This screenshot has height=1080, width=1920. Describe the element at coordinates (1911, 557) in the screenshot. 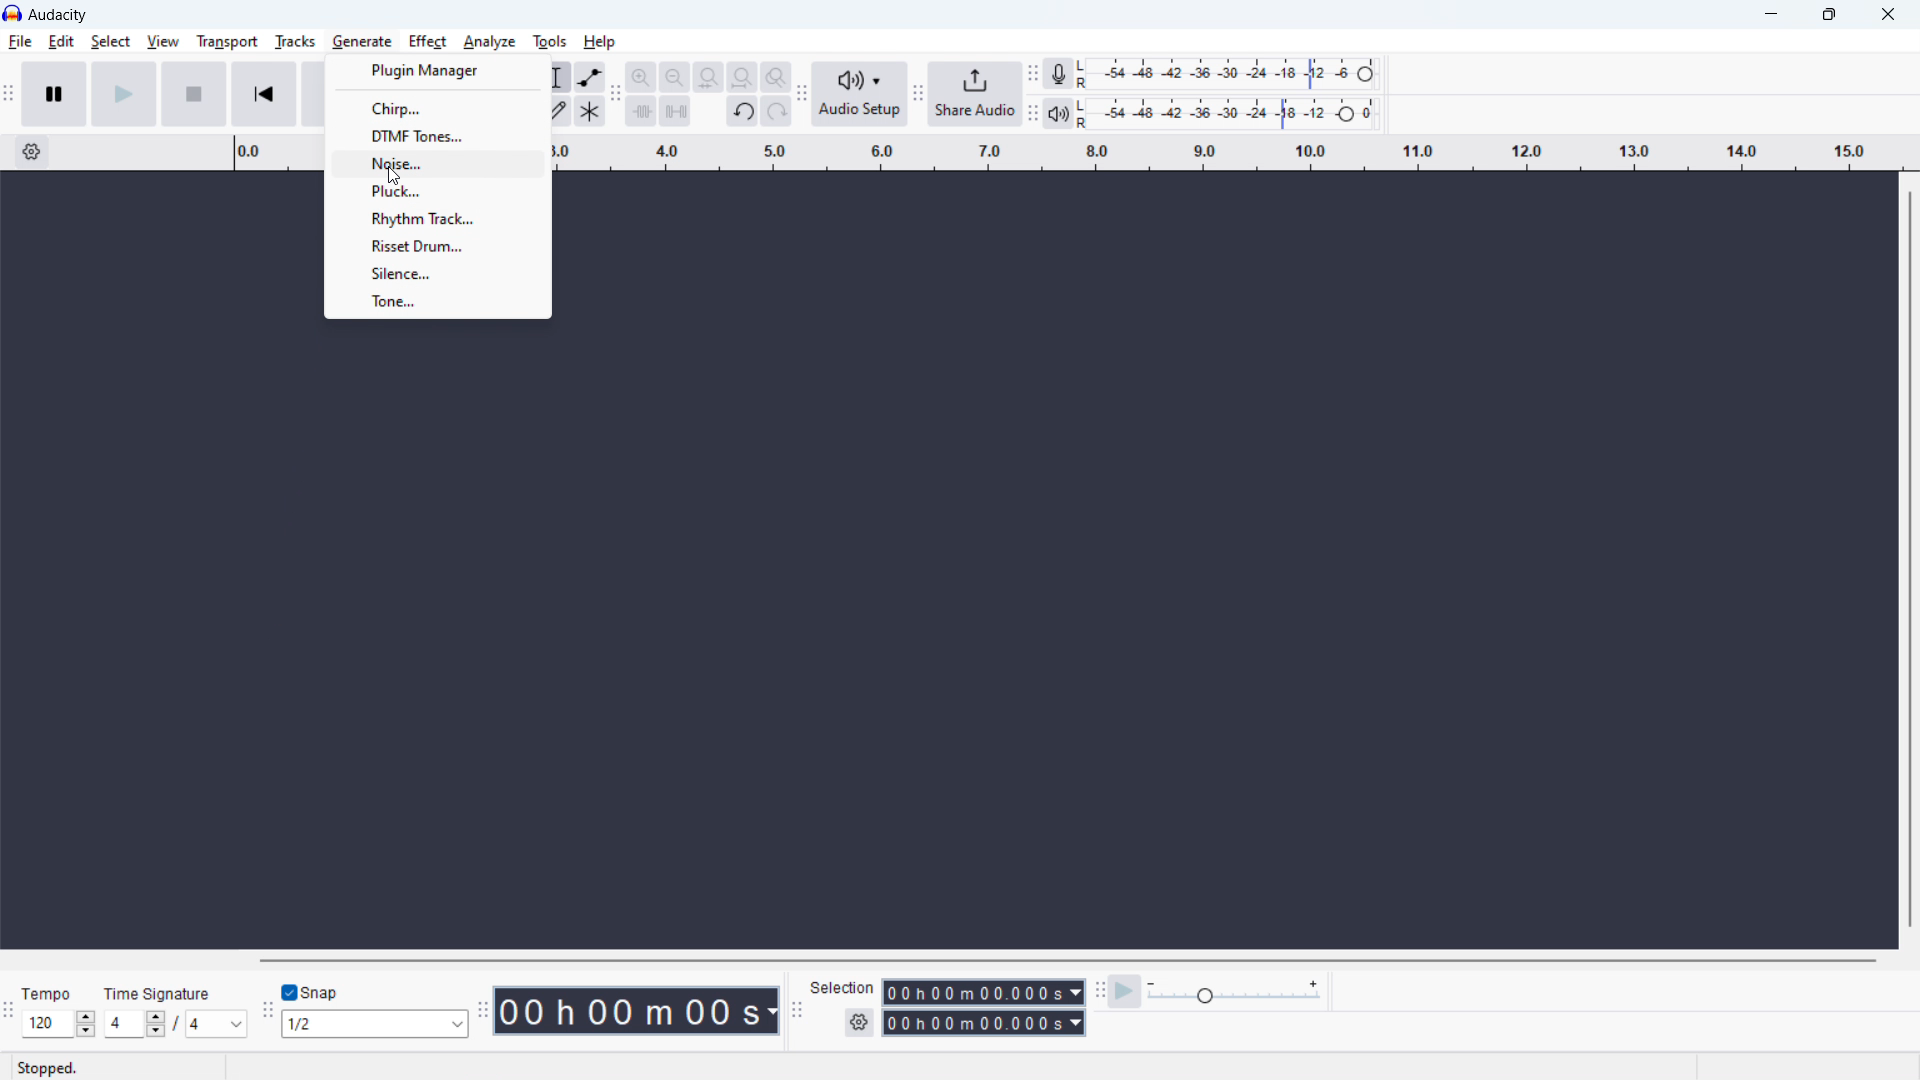

I see `vertical scrollbar` at that location.